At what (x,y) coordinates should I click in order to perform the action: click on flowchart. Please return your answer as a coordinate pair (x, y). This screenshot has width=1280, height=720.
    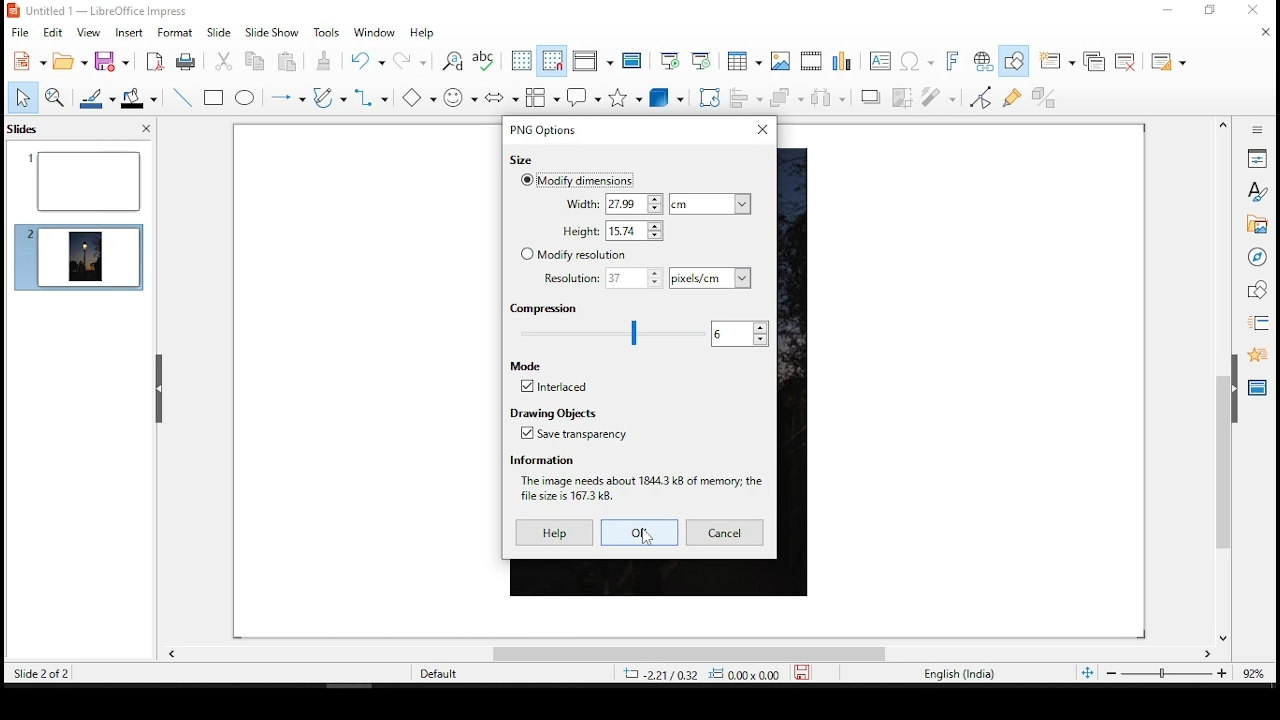
    Looking at the image, I should click on (543, 97).